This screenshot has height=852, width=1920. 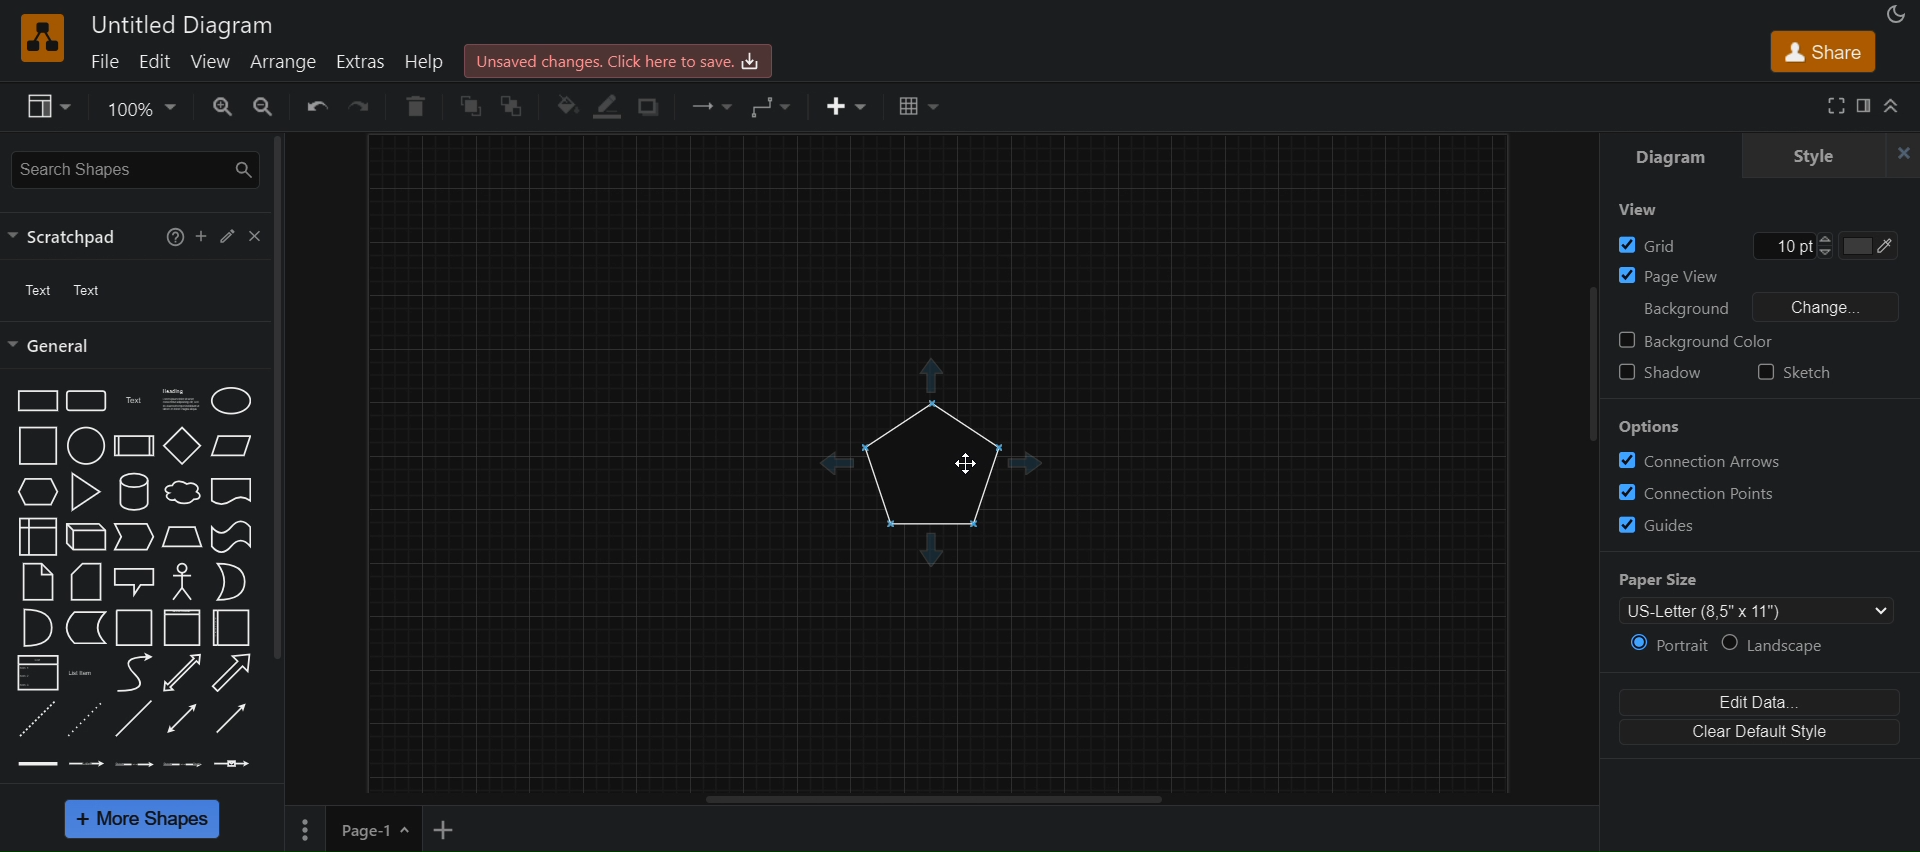 What do you see at coordinates (136, 401) in the screenshot?
I see `Text` at bounding box center [136, 401].